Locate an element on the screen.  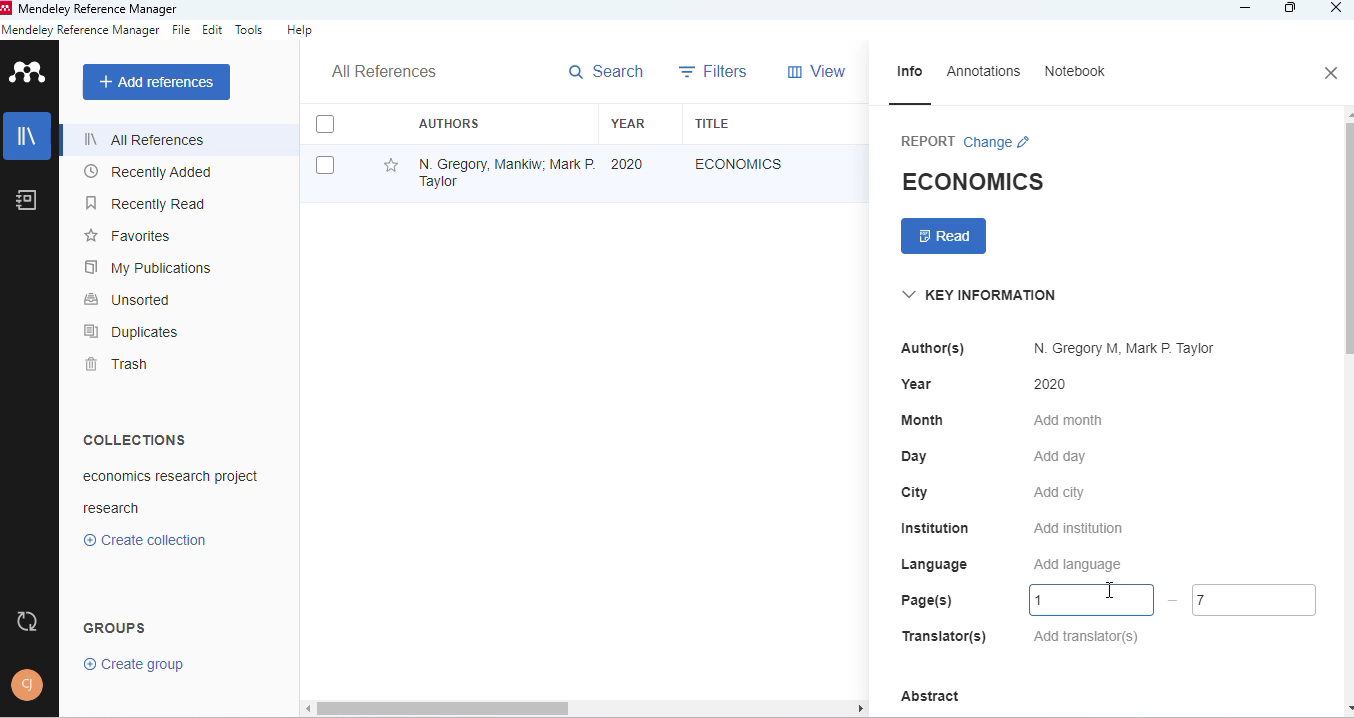
add this reference to favorites is located at coordinates (392, 166).